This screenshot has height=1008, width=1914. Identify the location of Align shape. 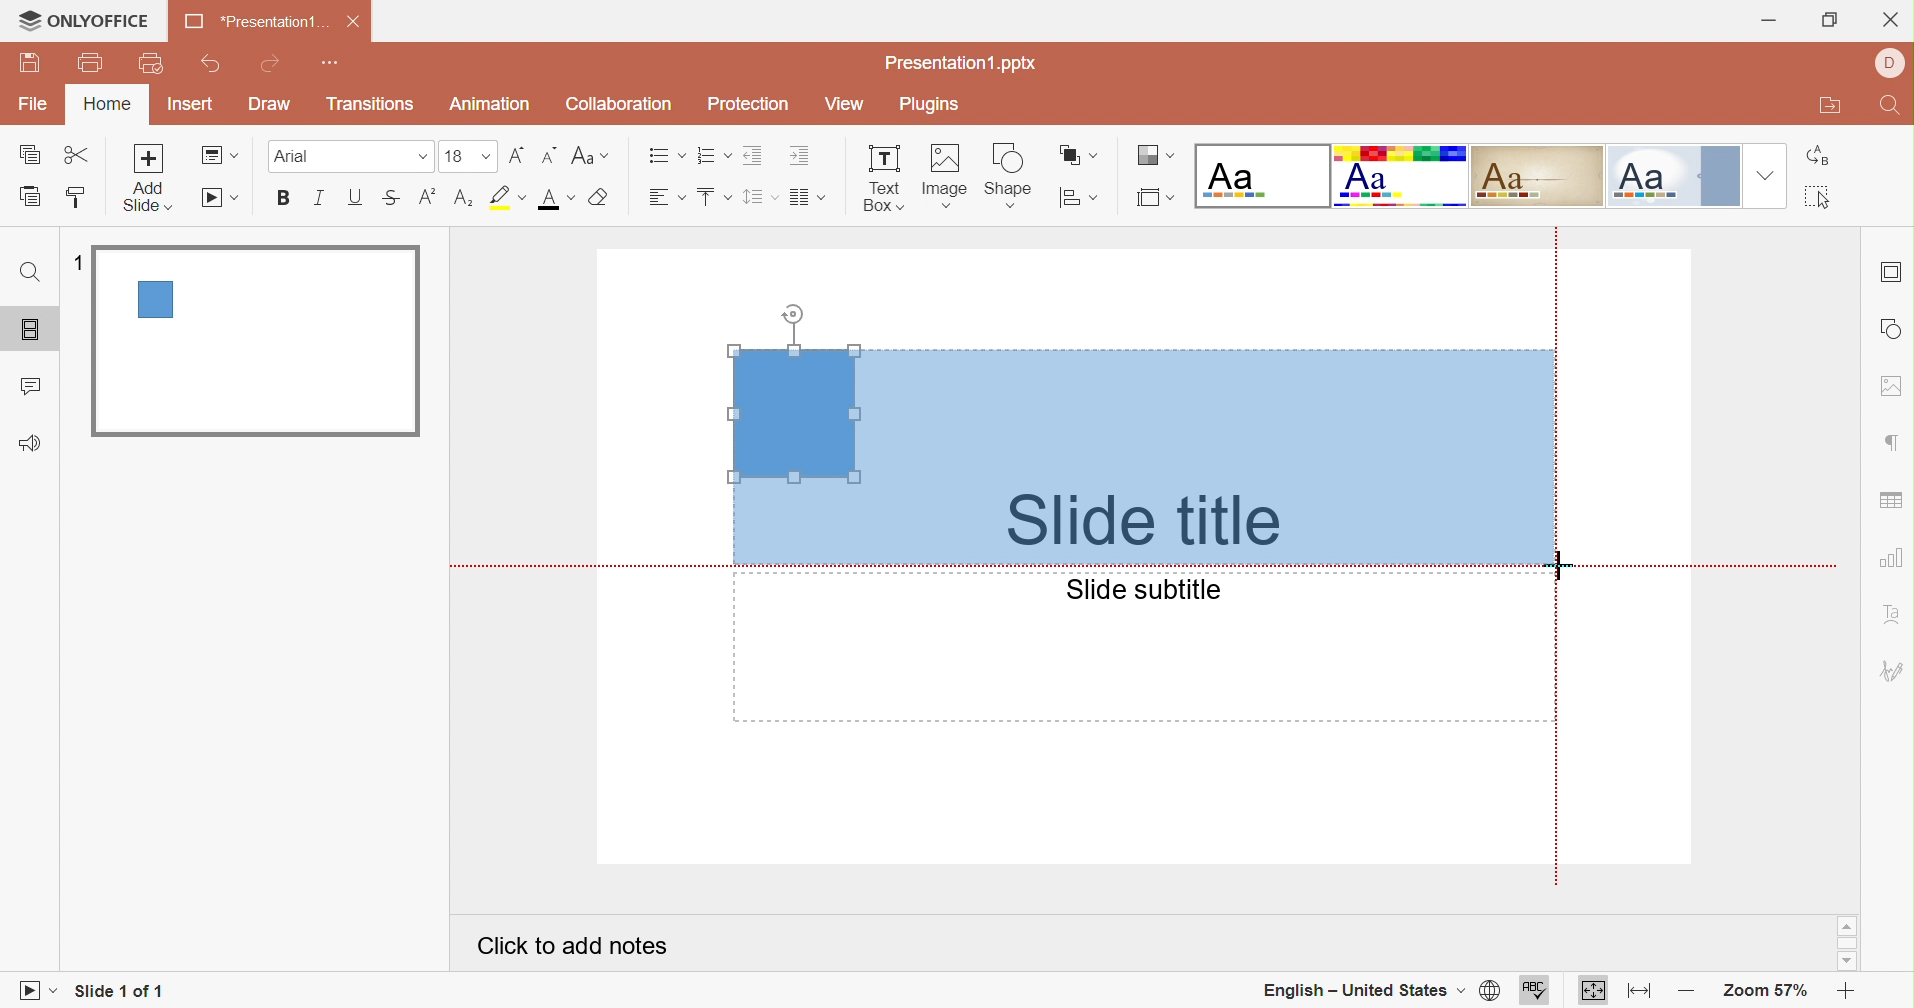
(1078, 202).